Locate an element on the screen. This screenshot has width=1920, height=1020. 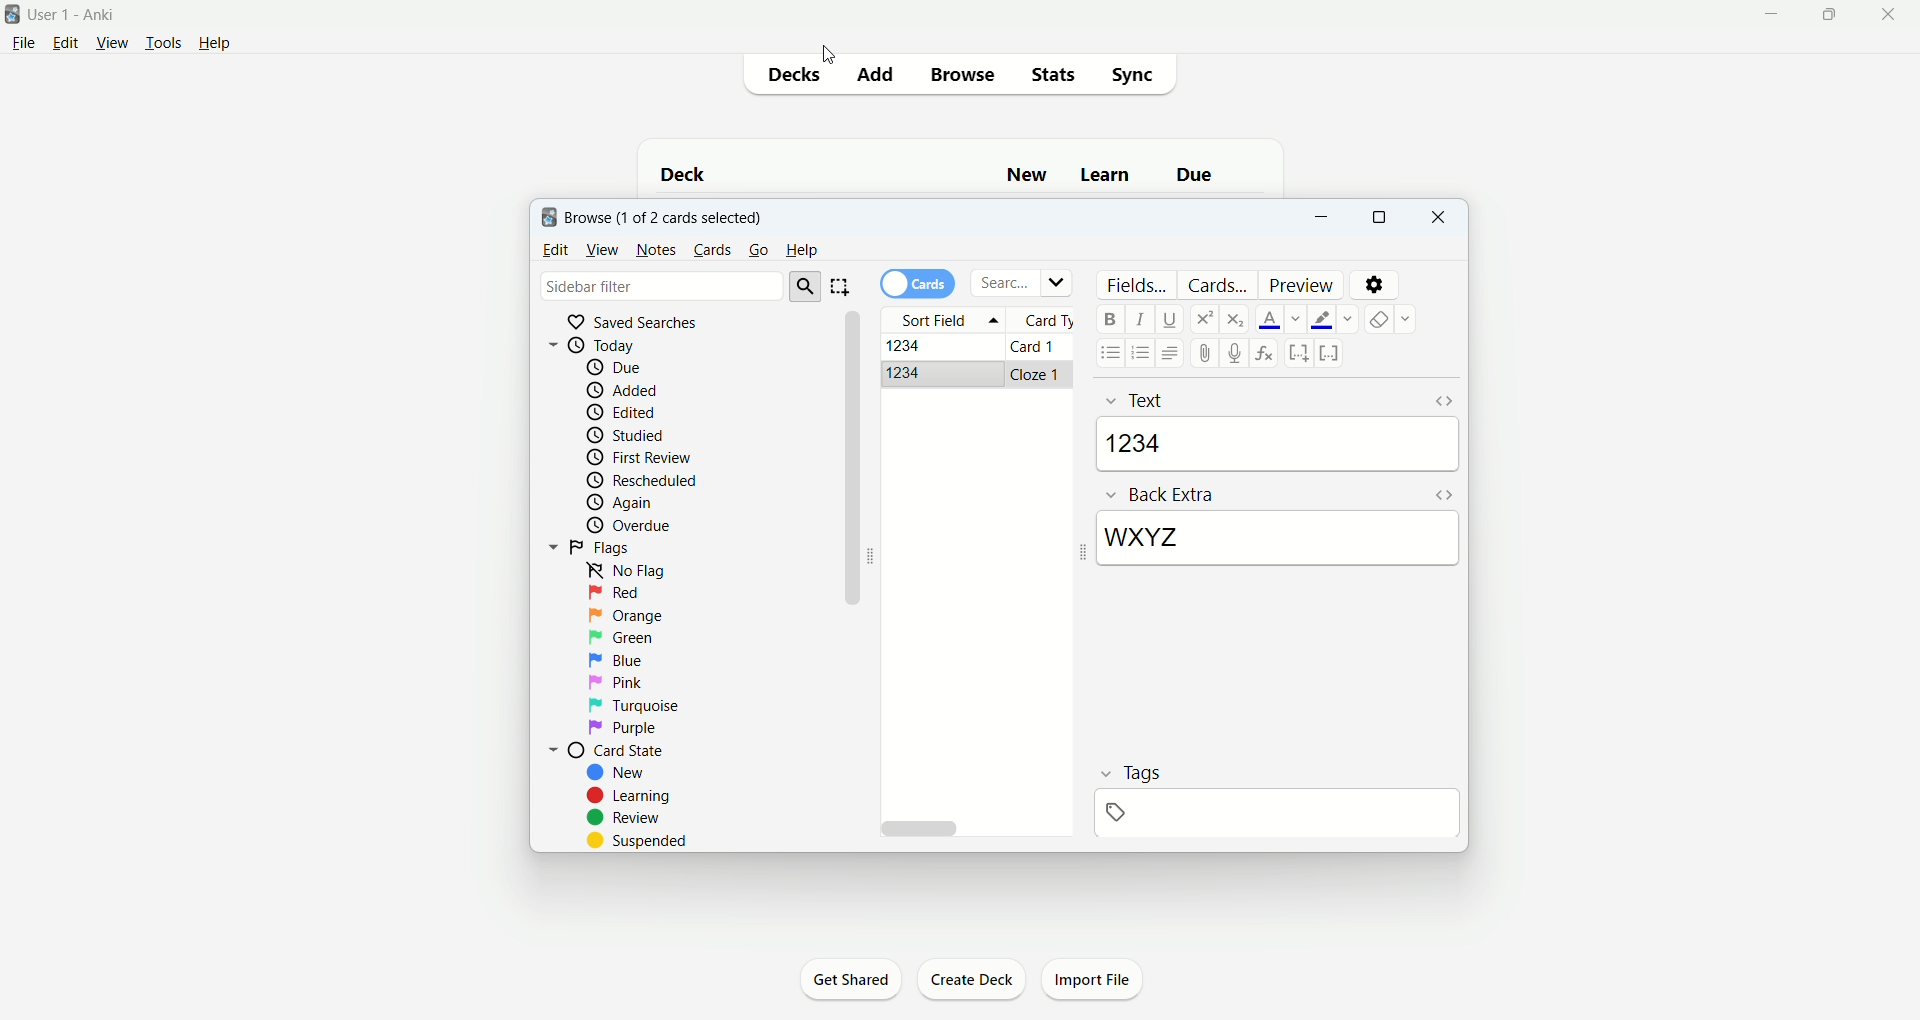
WXYZ is located at coordinates (1279, 540).